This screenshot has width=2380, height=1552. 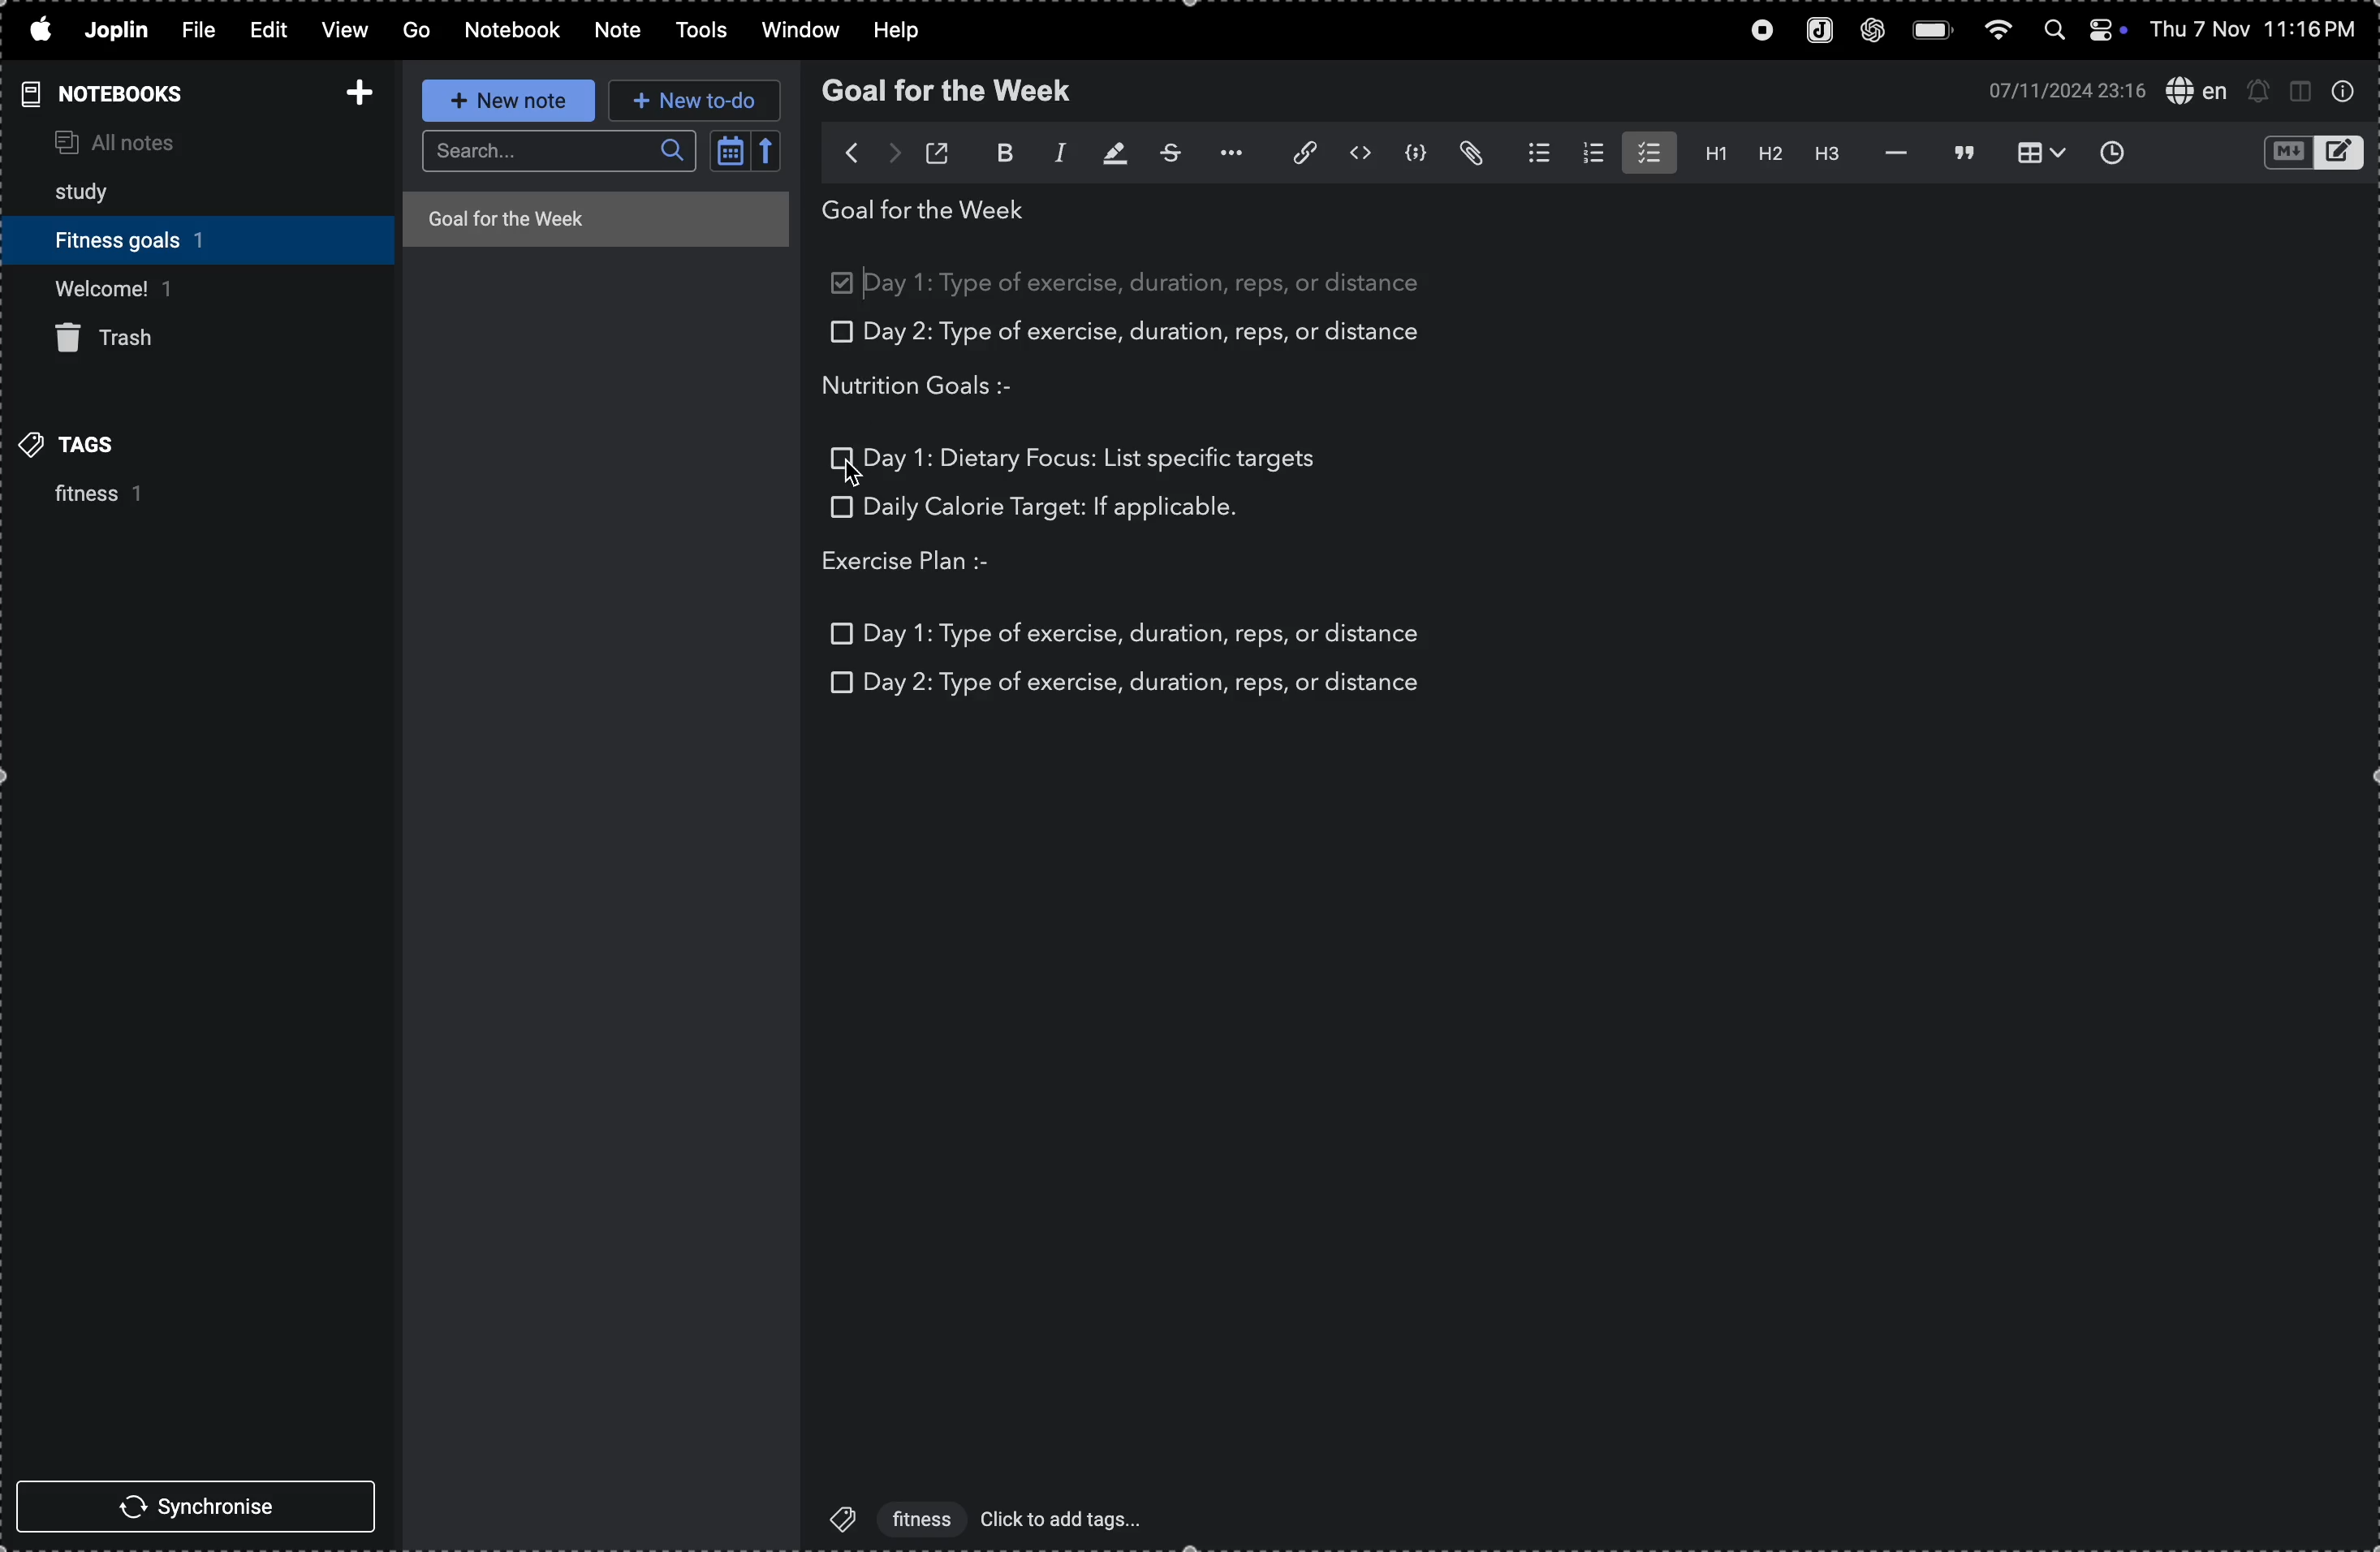 I want to click on thu 7 nov 11:16 pm, so click(x=2262, y=30).